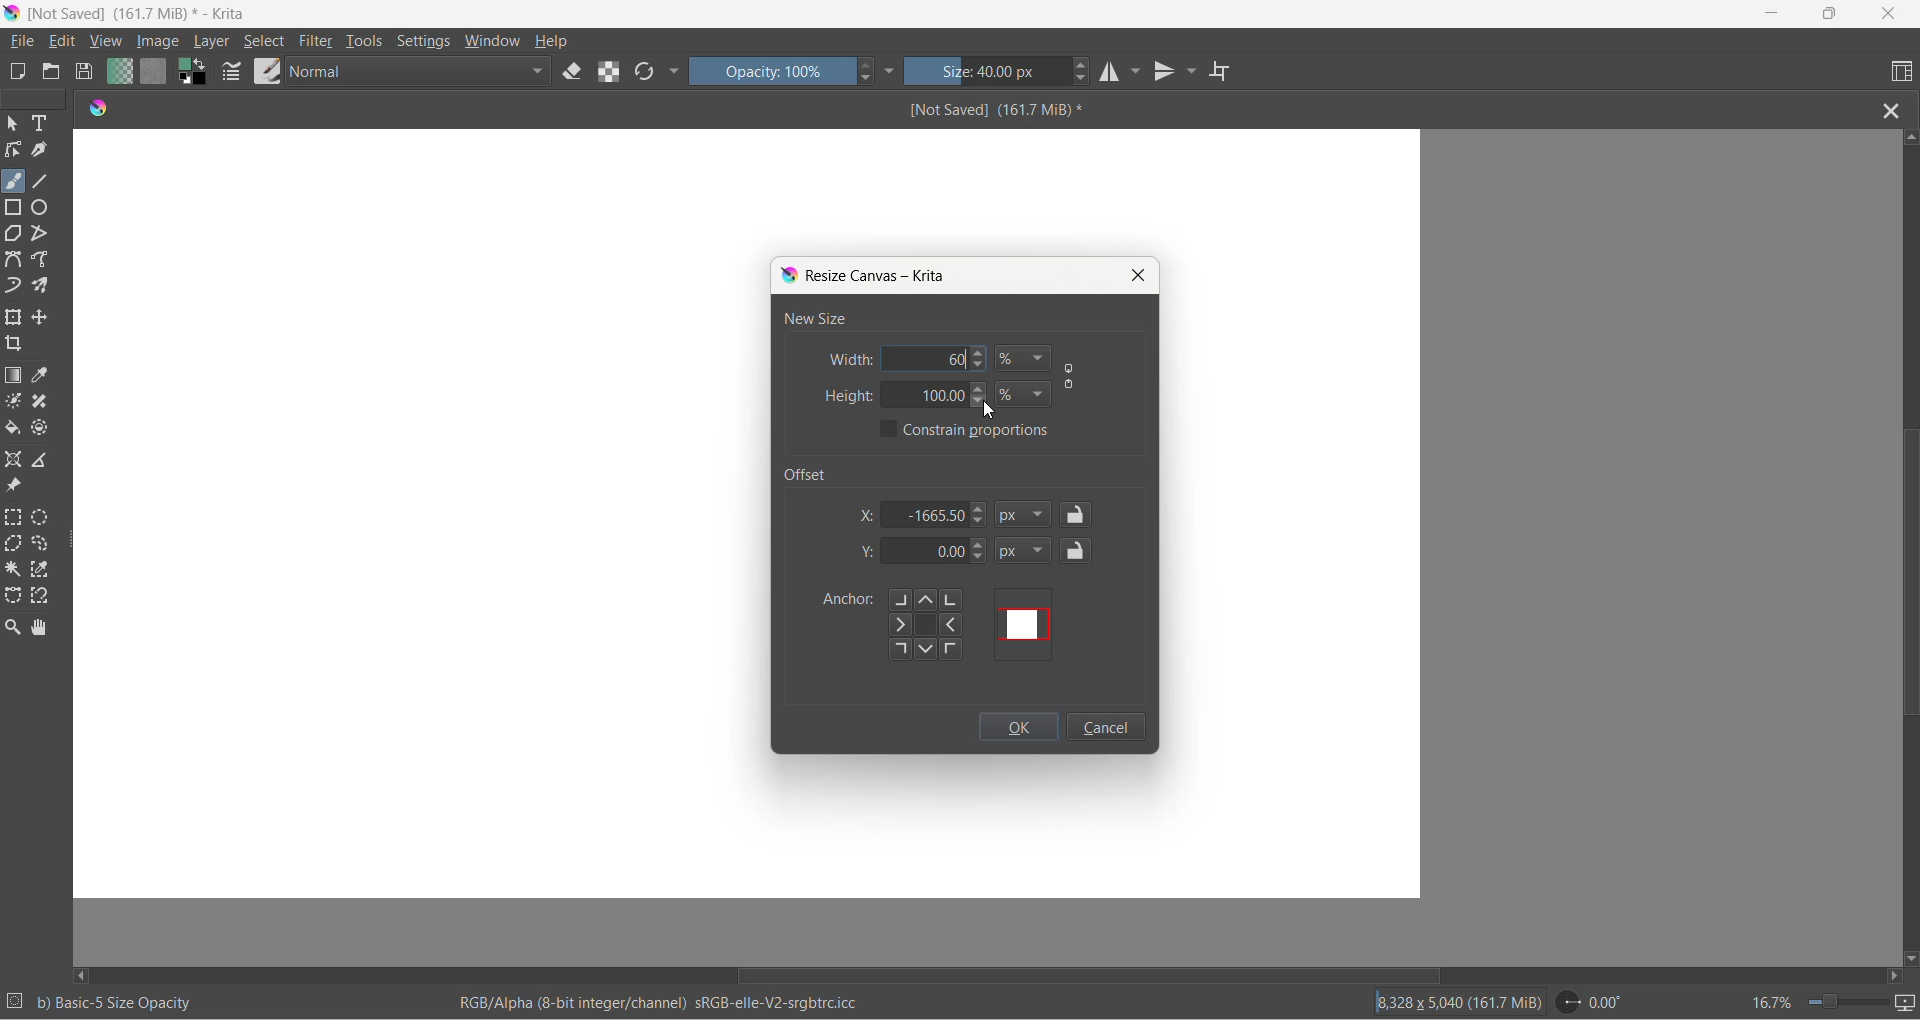  What do you see at coordinates (16, 262) in the screenshot?
I see `Bezier curve tool ` at bounding box center [16, 262].